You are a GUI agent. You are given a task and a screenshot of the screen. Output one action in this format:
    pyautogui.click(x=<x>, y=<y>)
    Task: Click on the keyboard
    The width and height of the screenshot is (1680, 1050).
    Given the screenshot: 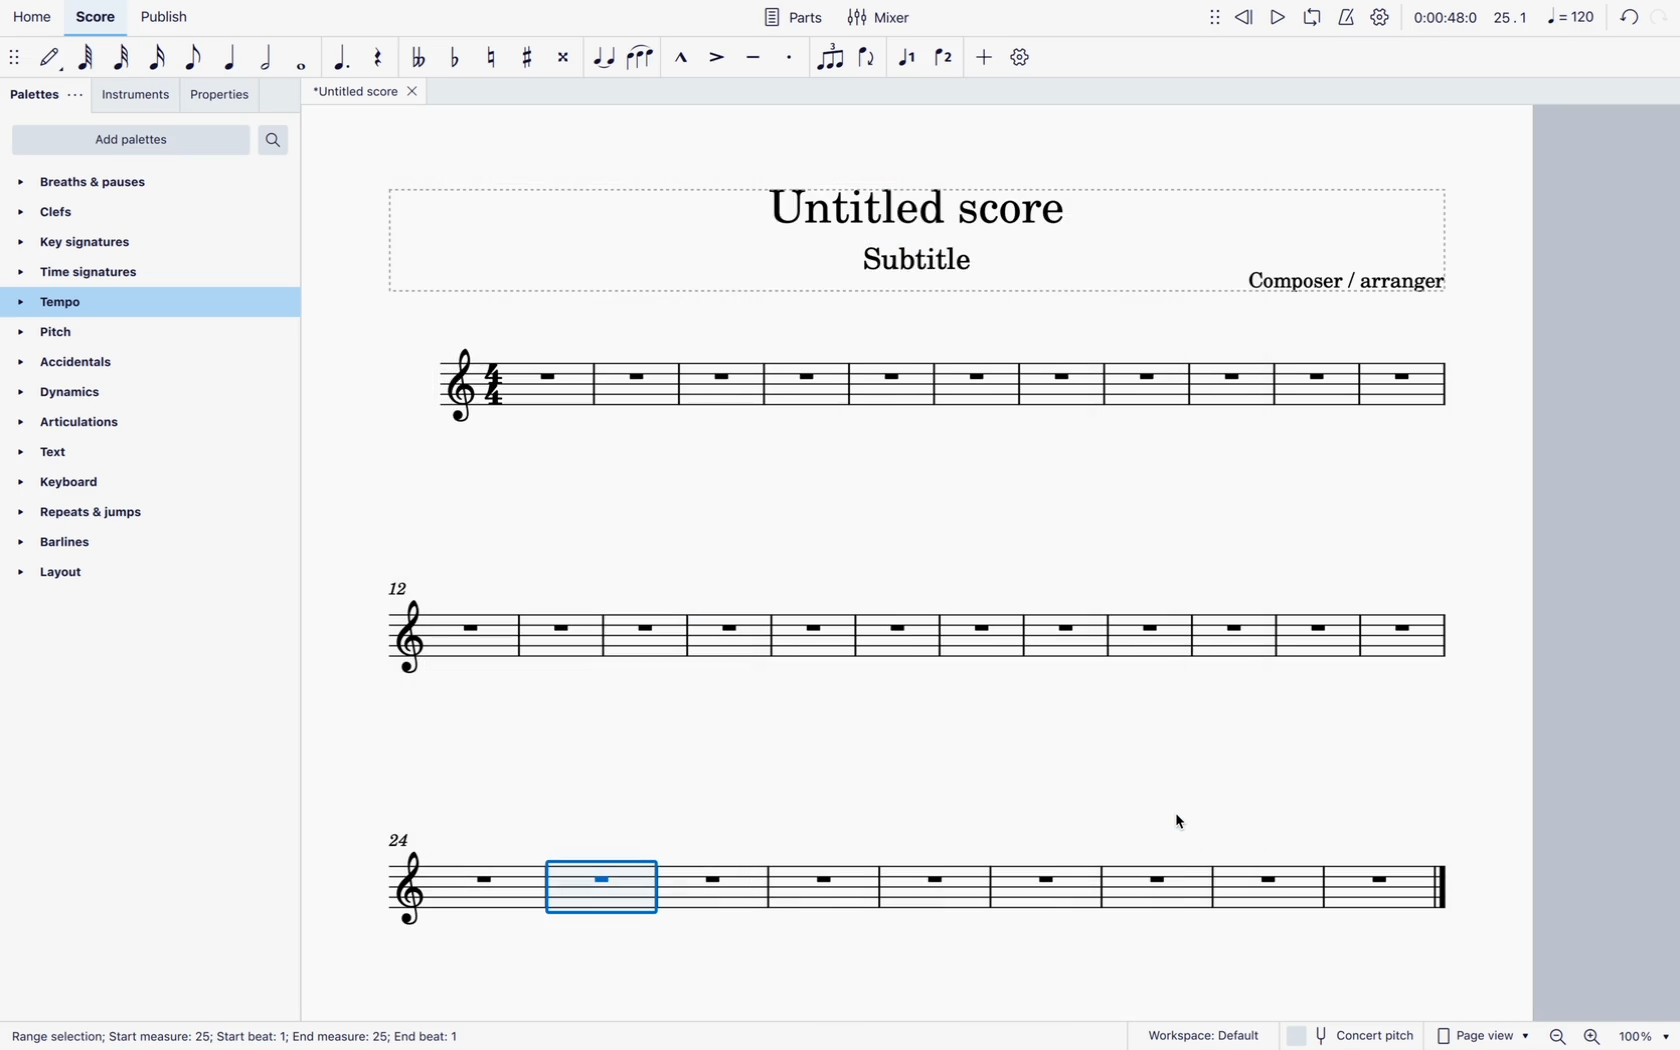 What is the action you would take?
    pyautogui.click(x=74, y=482)
    